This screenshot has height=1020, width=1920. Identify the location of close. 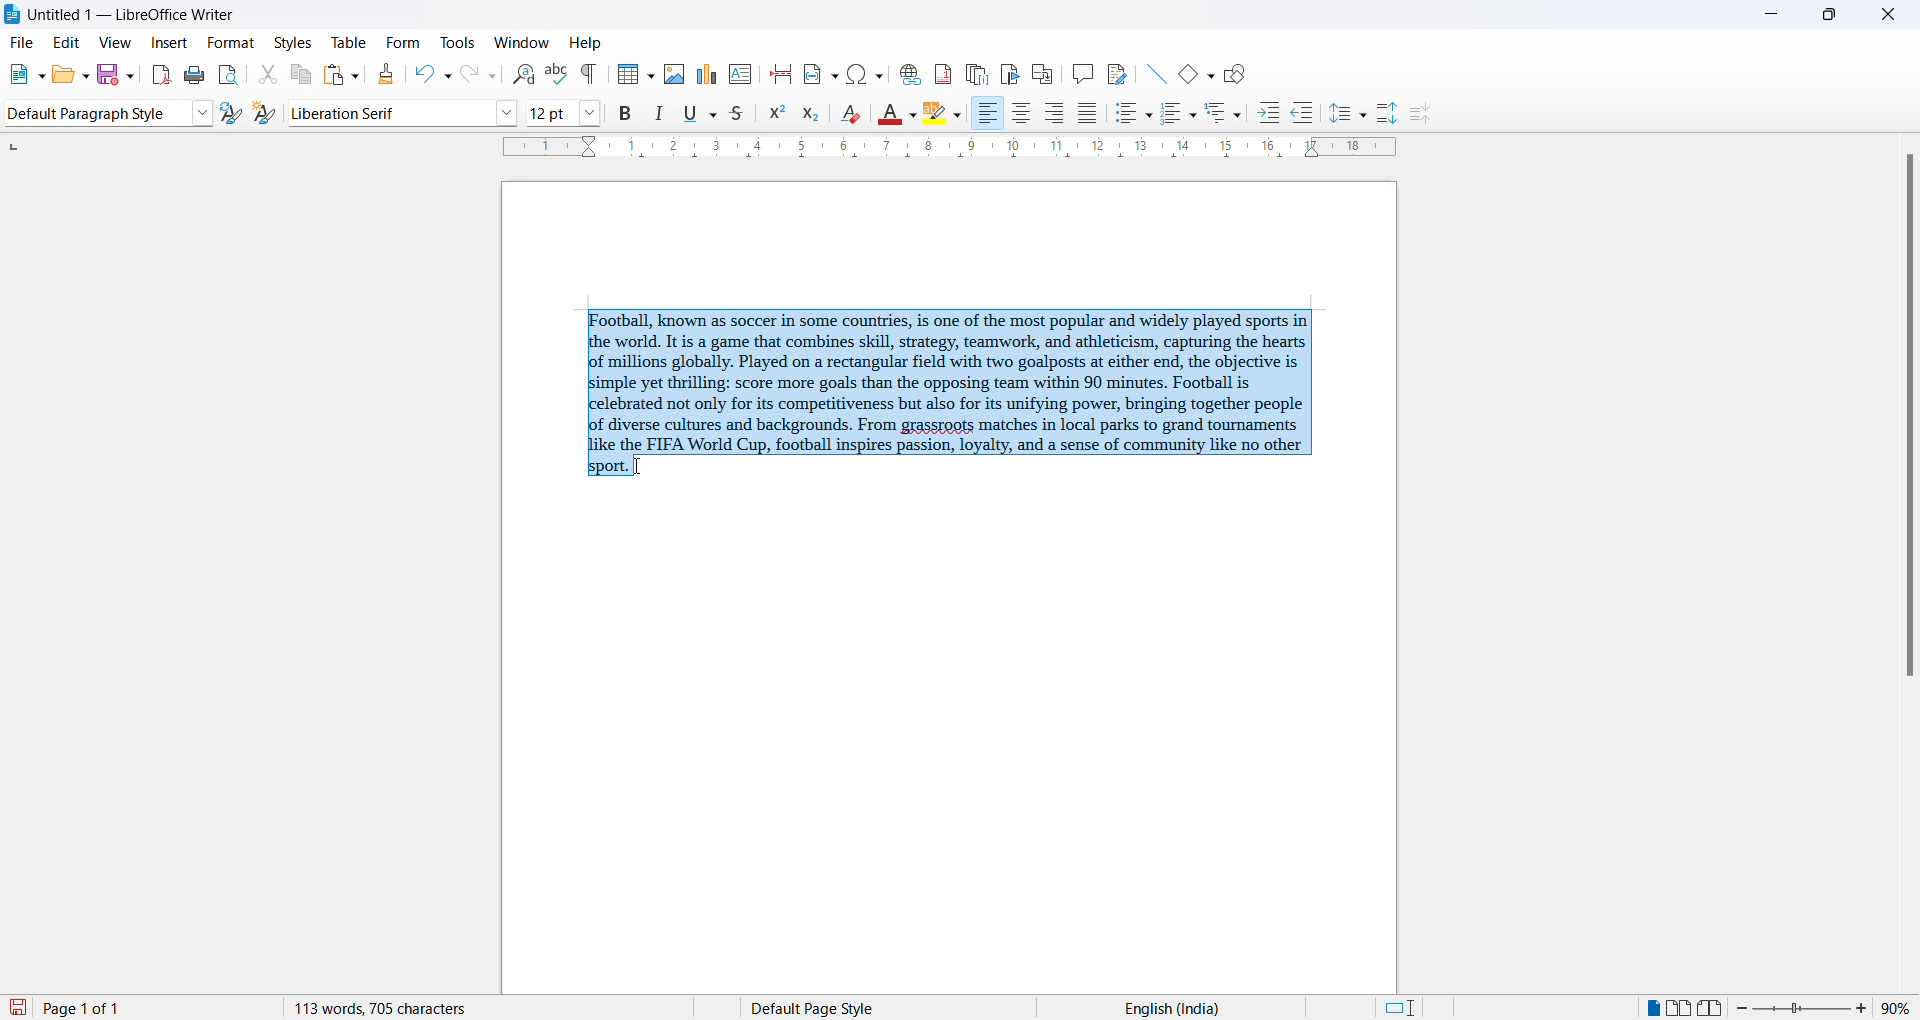
(1891, 16).